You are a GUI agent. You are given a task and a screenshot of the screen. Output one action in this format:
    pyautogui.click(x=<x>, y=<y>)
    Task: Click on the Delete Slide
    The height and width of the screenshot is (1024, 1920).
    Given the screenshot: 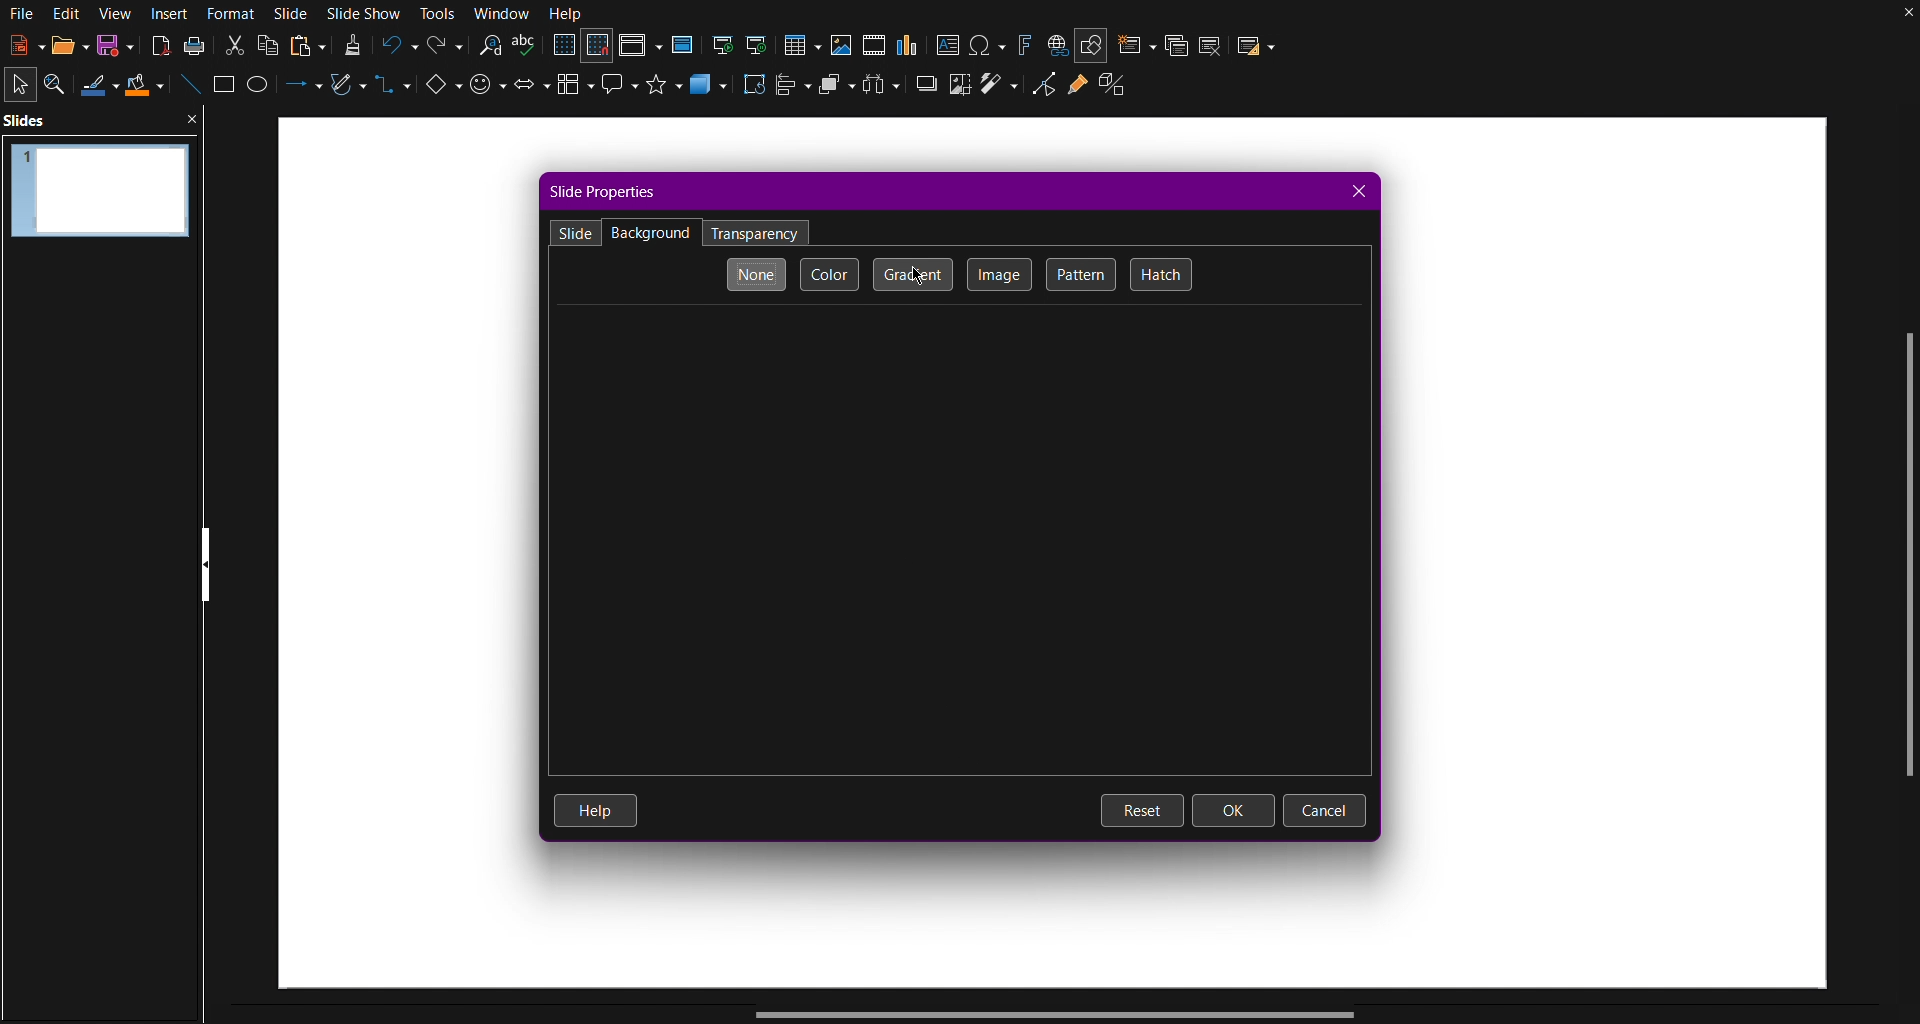 What is the action you would take?
    pyautogui.click(x=1213, y=43)
    